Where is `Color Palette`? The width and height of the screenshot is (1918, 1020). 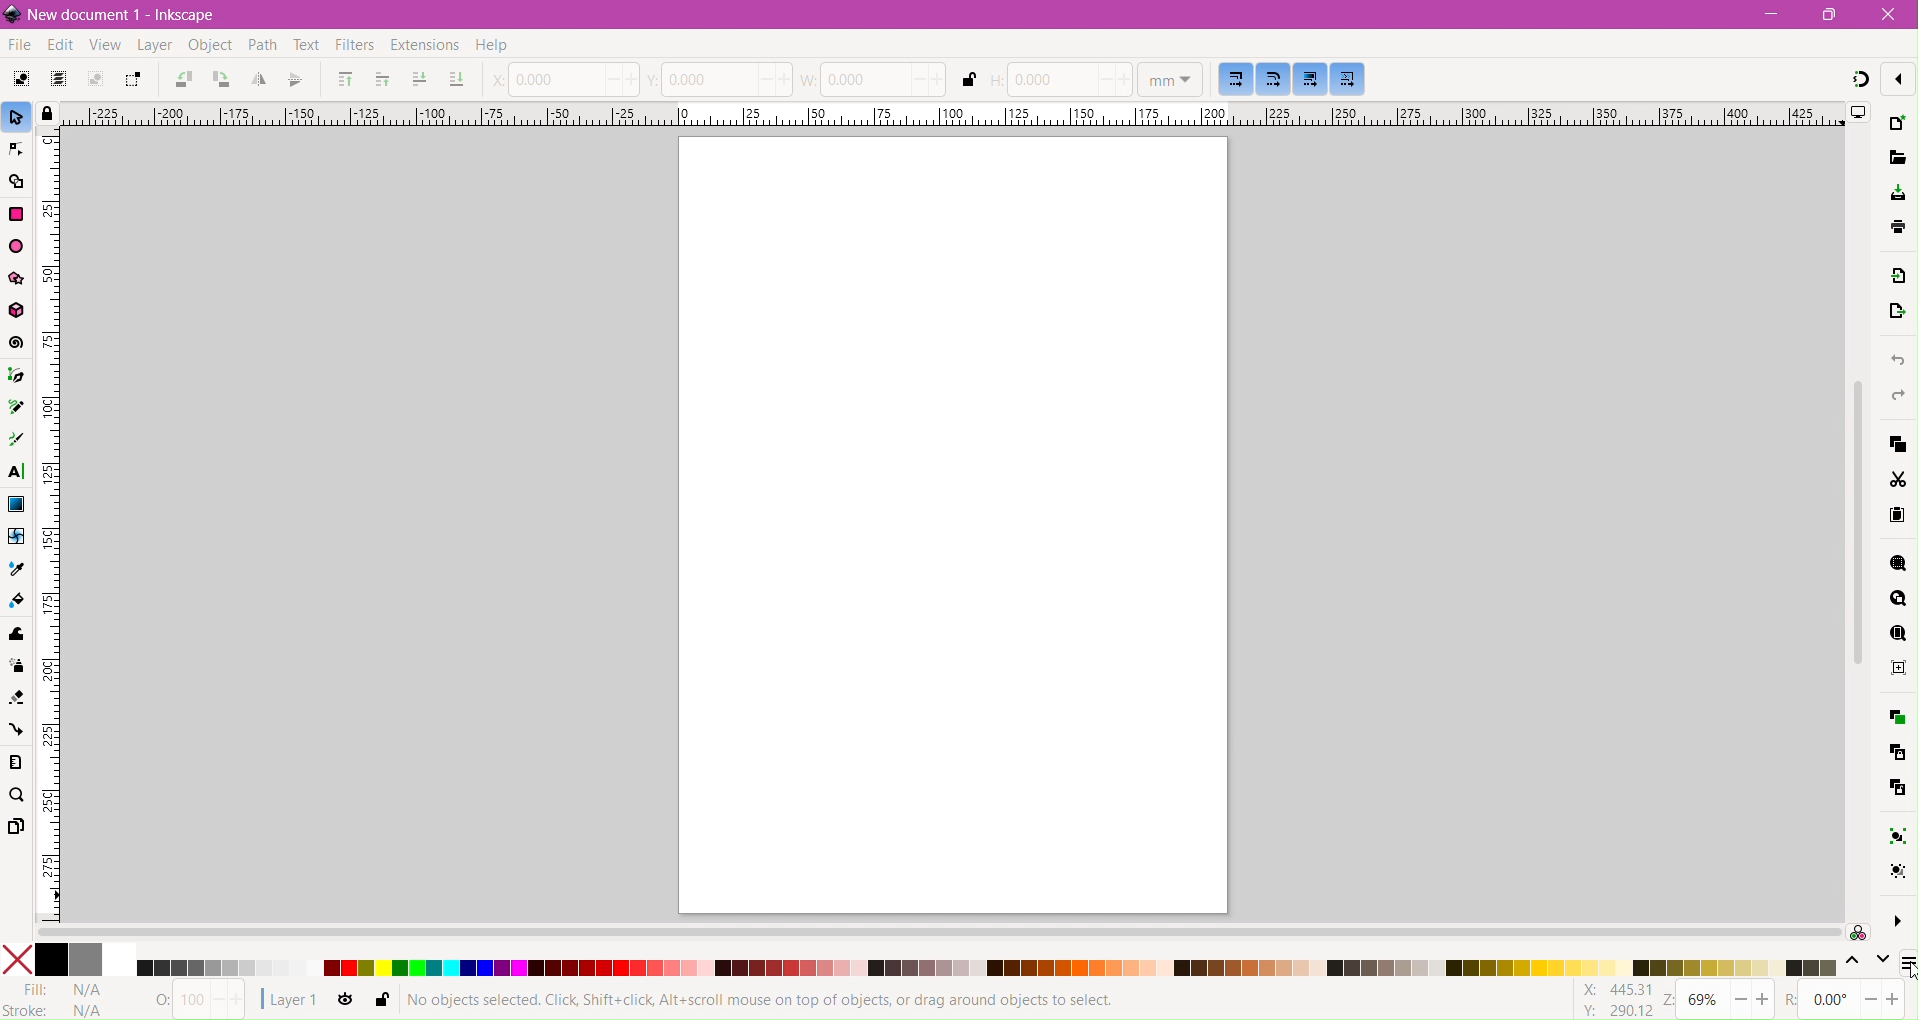 Color Palette is located at coordinates (986, 968).